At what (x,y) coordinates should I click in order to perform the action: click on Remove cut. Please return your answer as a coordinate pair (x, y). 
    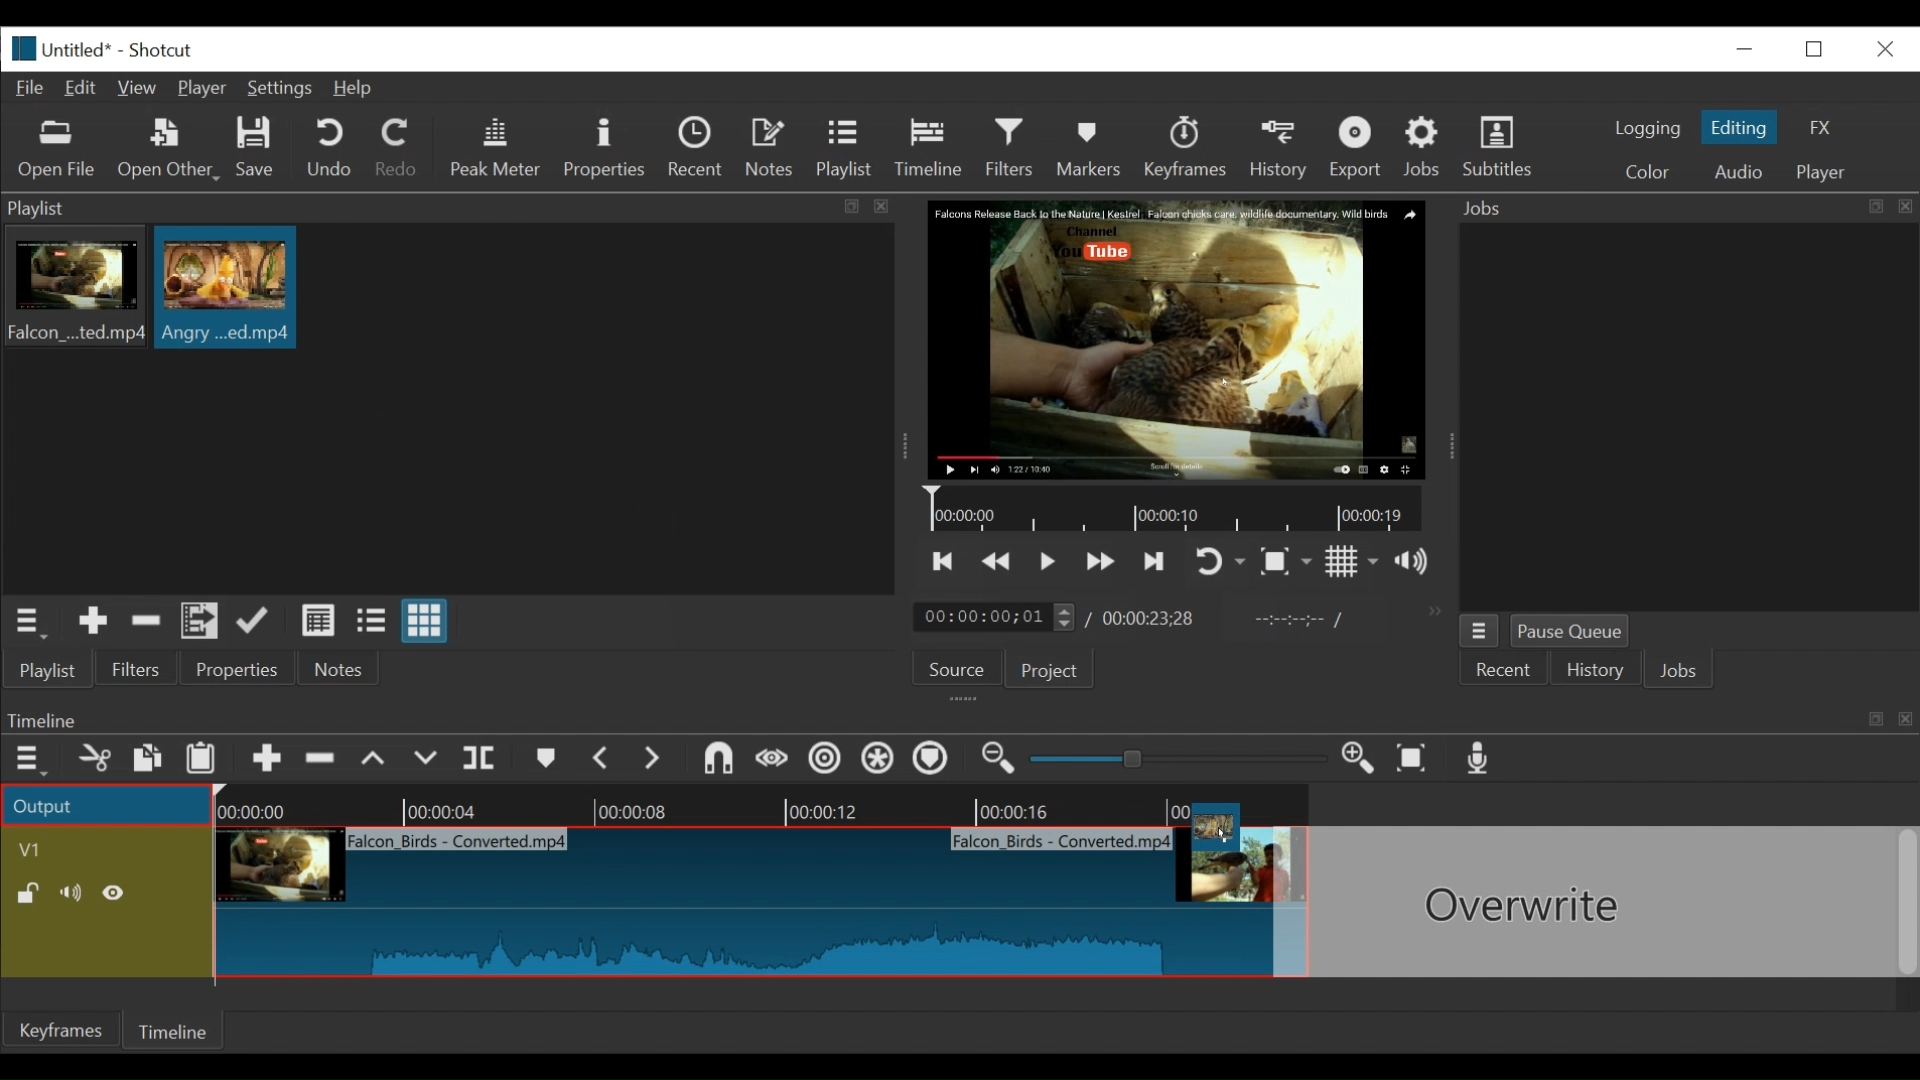
    Looking at the image, I should click on (323, 762).